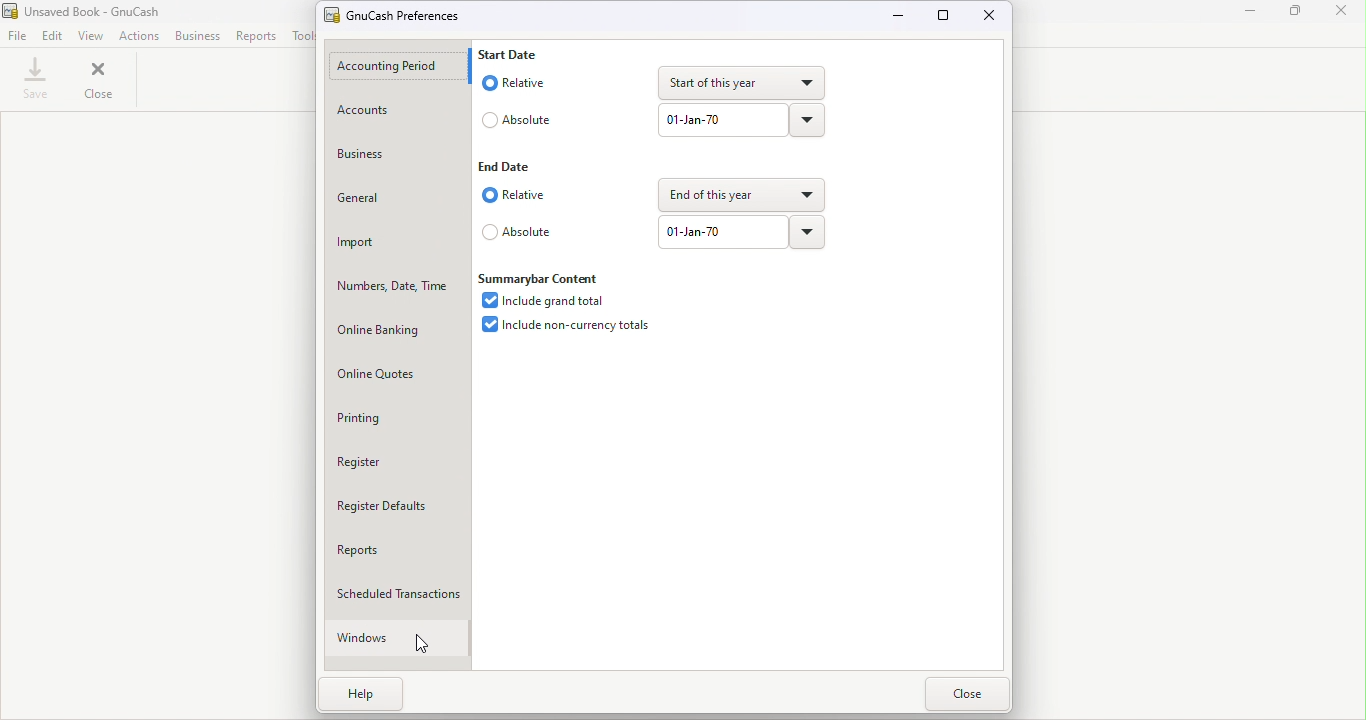  What do you see at coordinates (400, 547) in the screenshot?
I see `Reports` at bounding box center [400, 547].